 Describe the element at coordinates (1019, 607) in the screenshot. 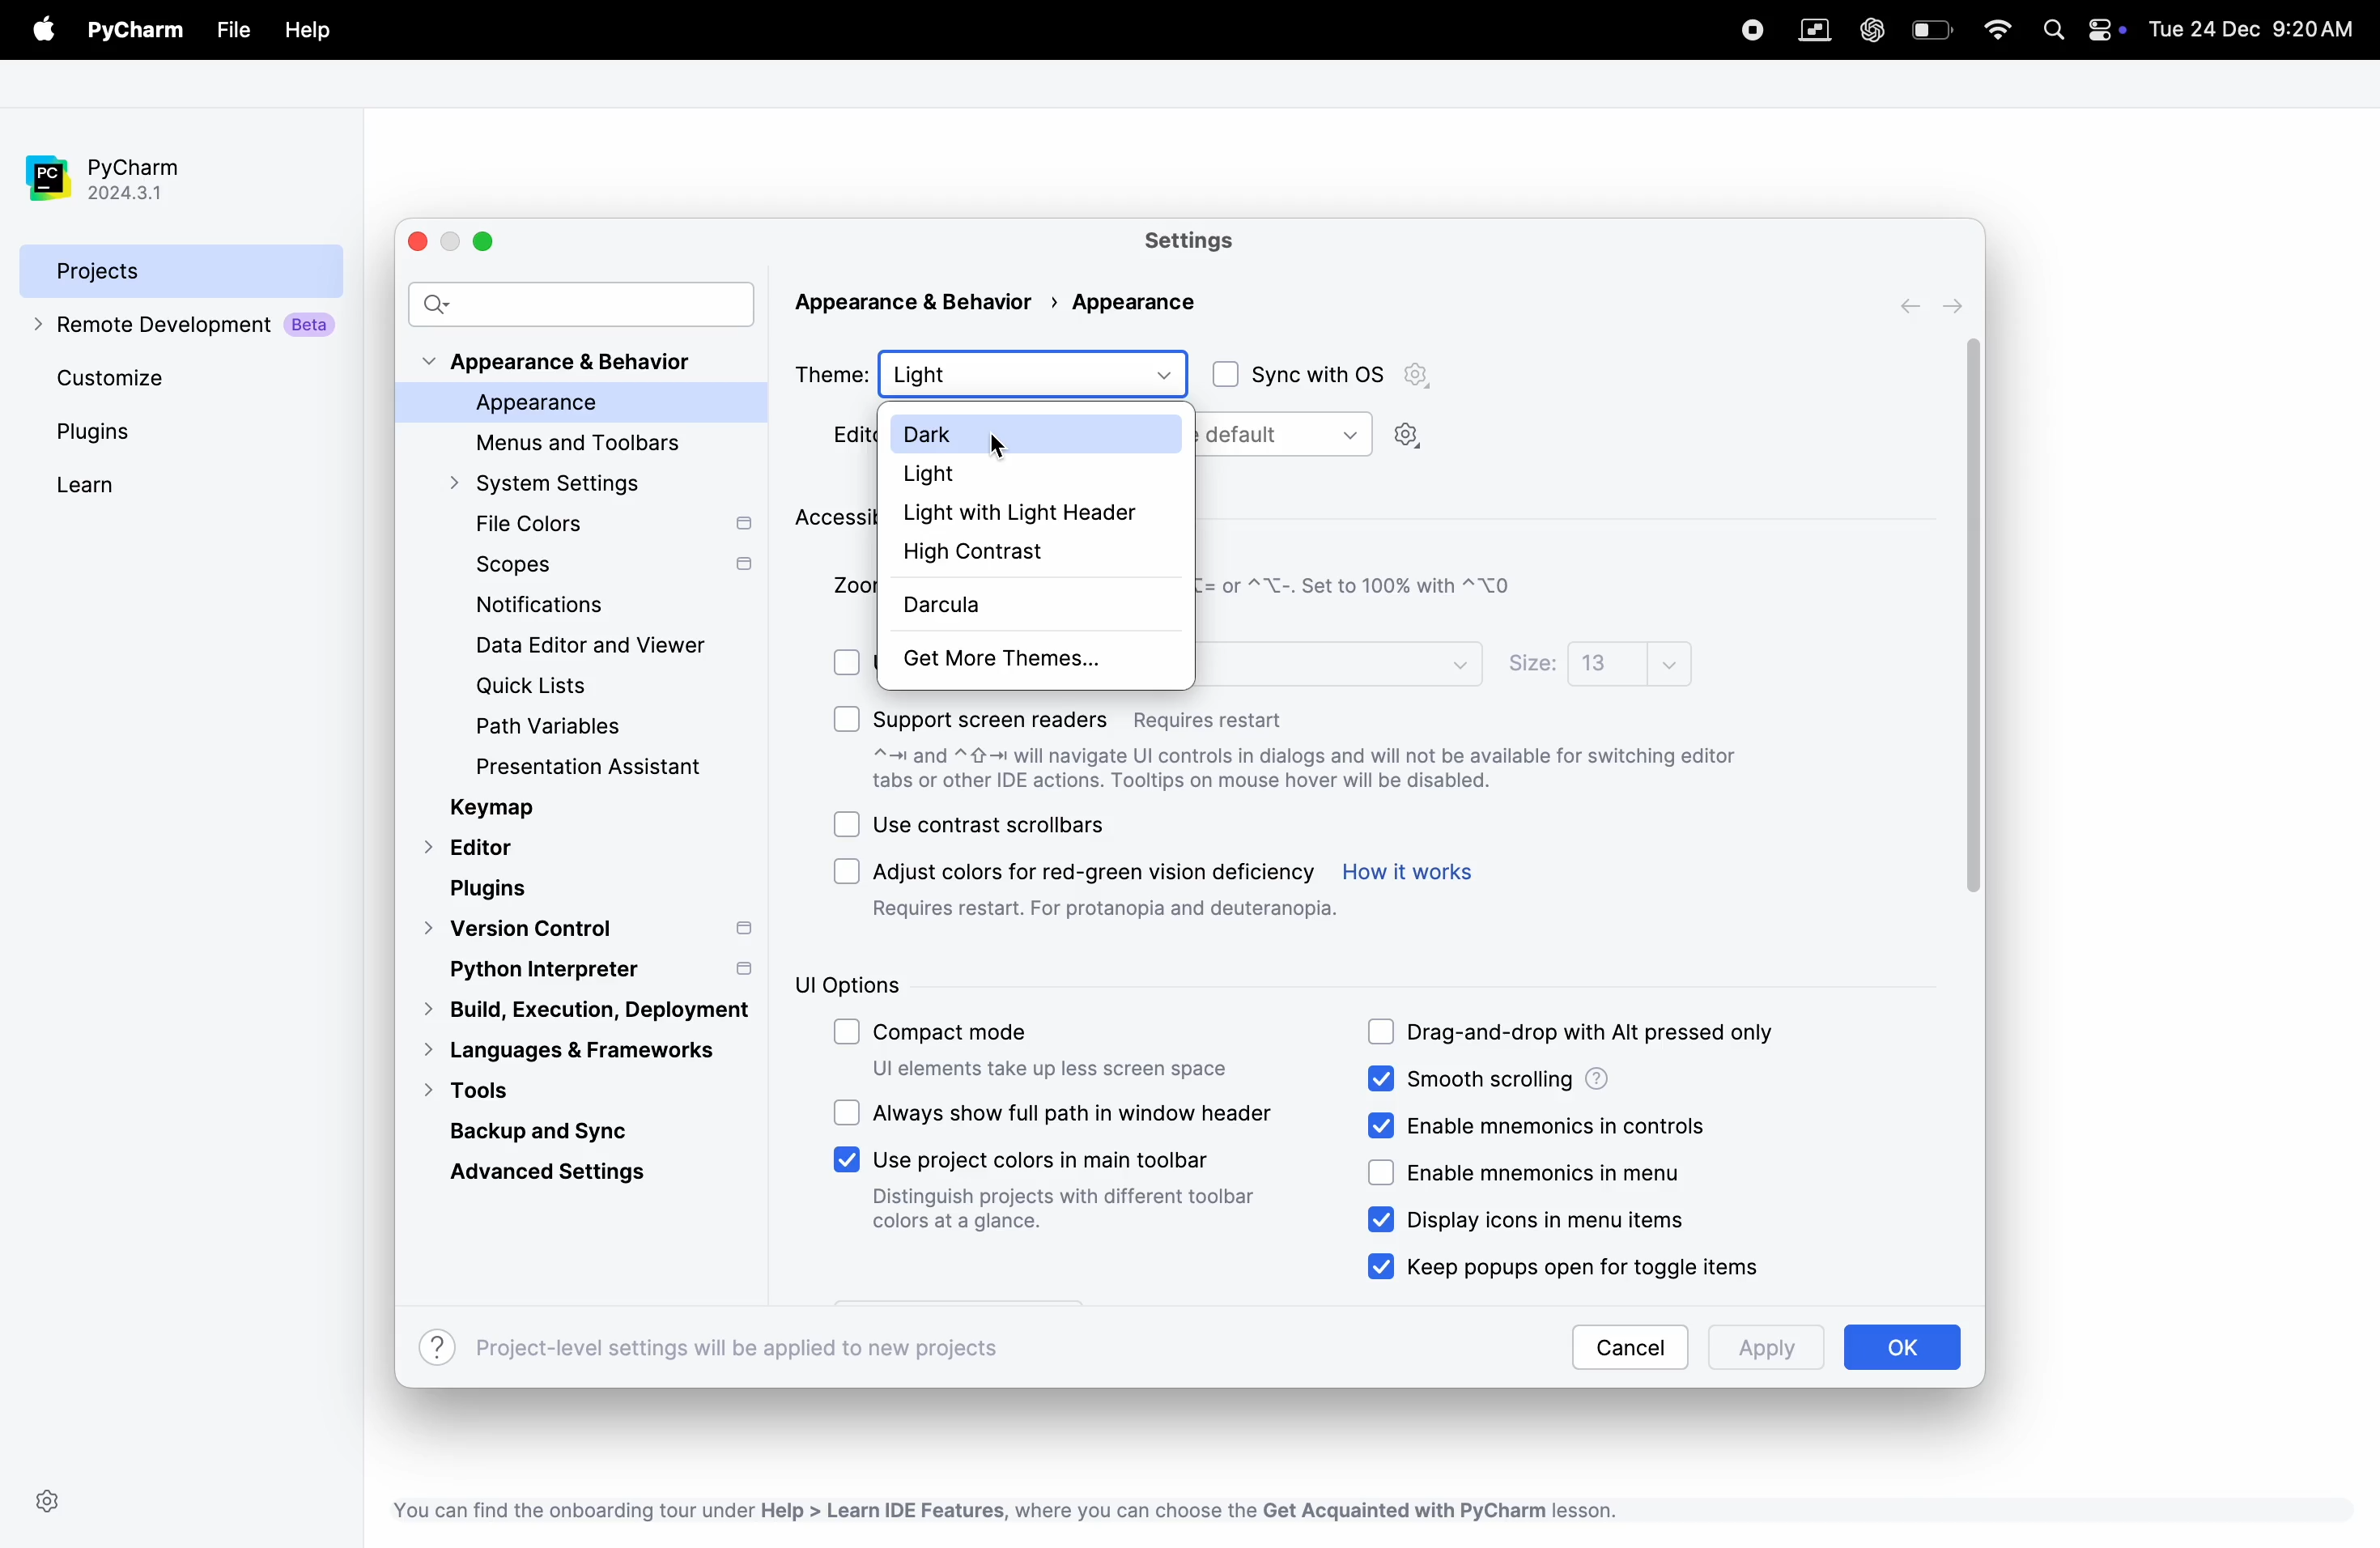

I see `dracula` at that location.